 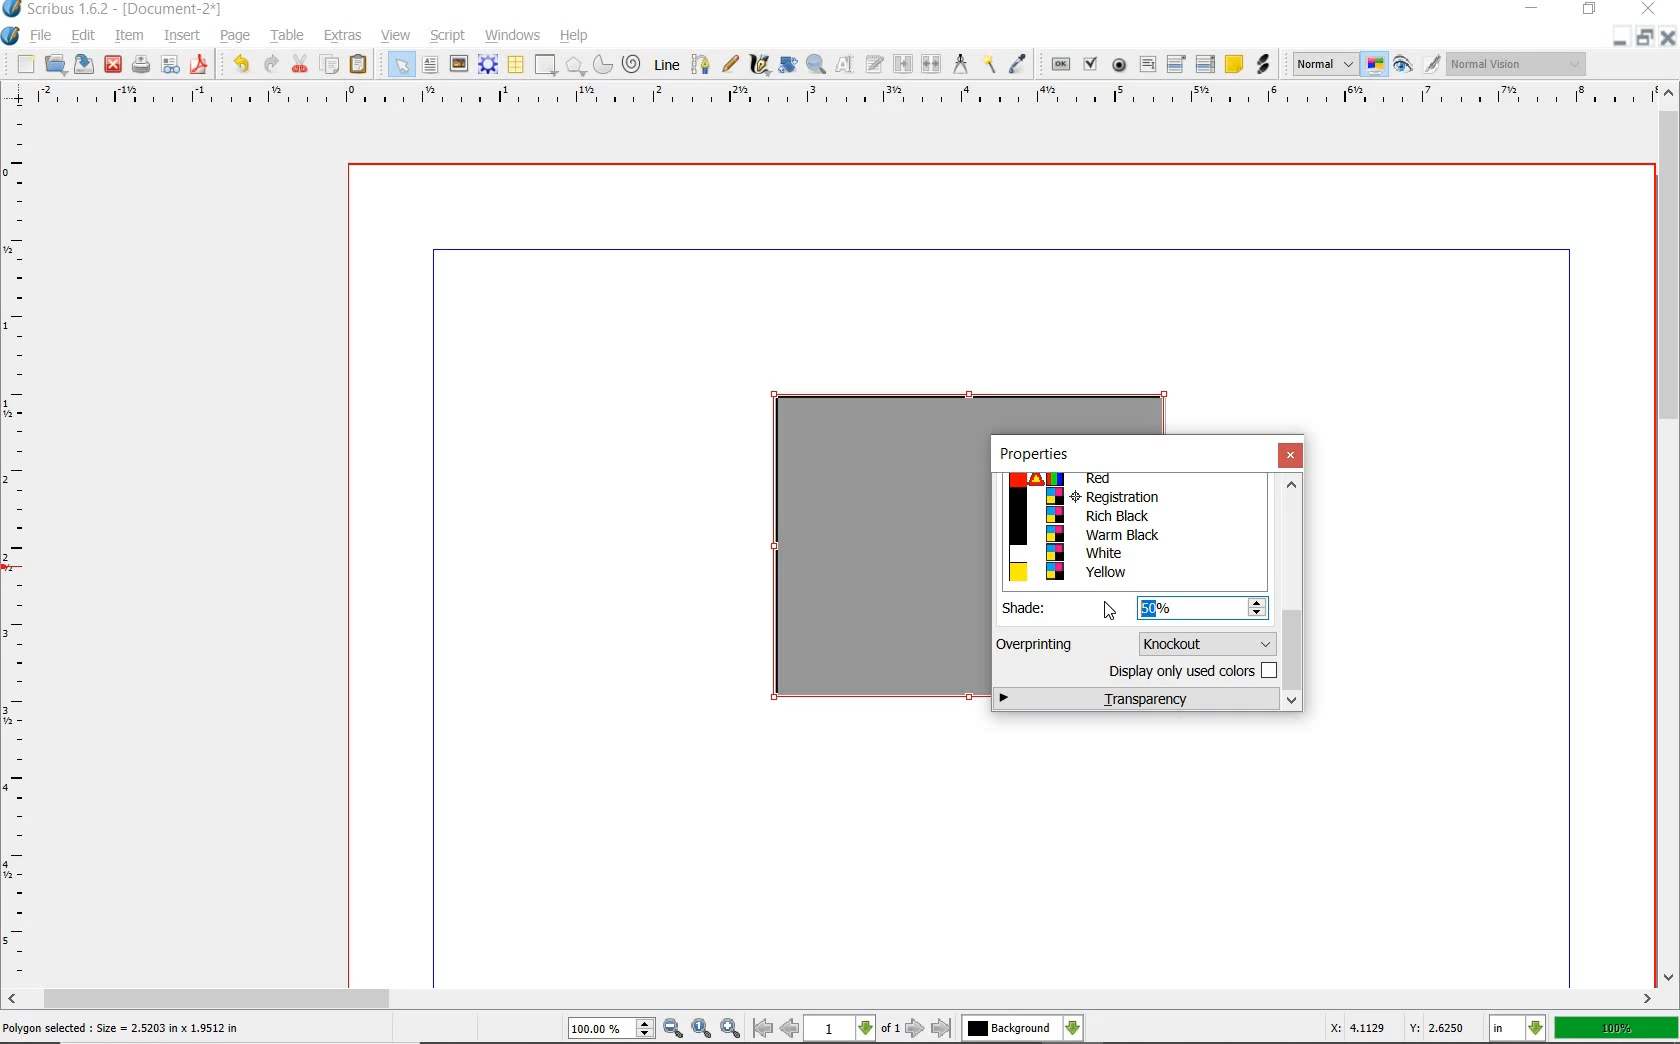 What do you see at coordinates (843, 65) in the screenshot?
I see `edit content of frame` at bounding box center [843, 65].